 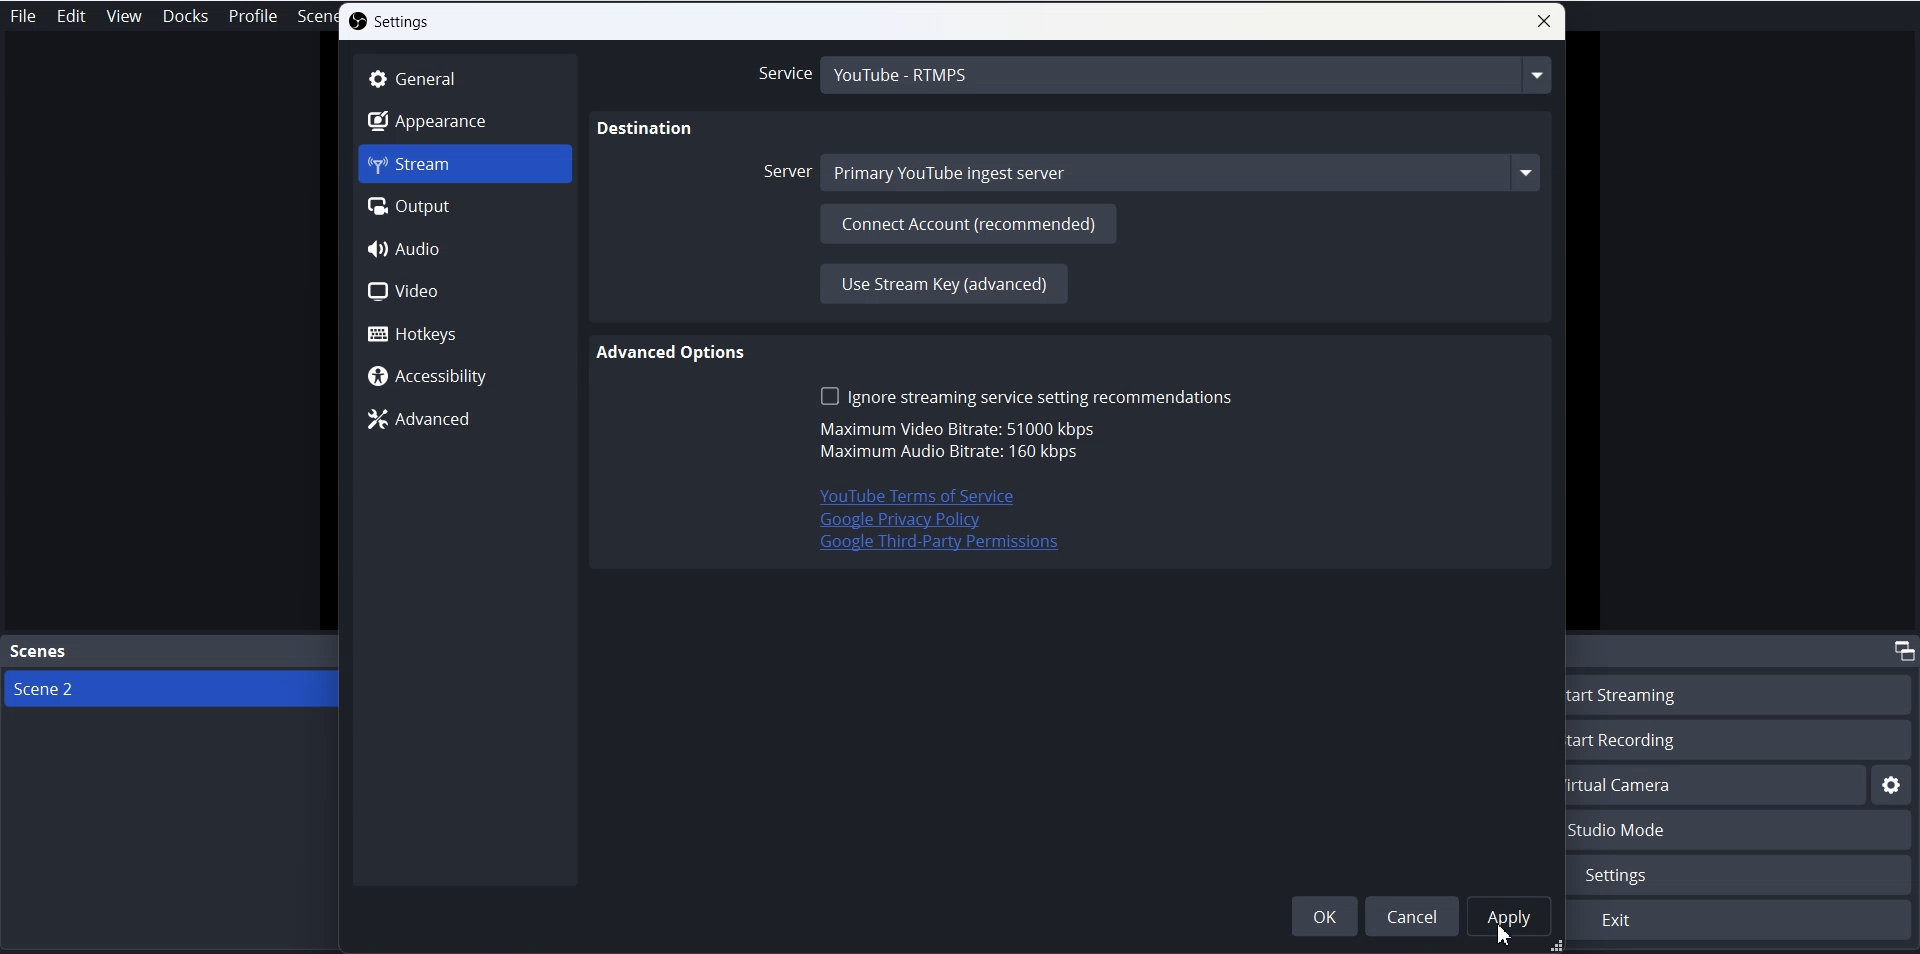 I want to click on YouTube Terms of service, so click(x=904, y=496).